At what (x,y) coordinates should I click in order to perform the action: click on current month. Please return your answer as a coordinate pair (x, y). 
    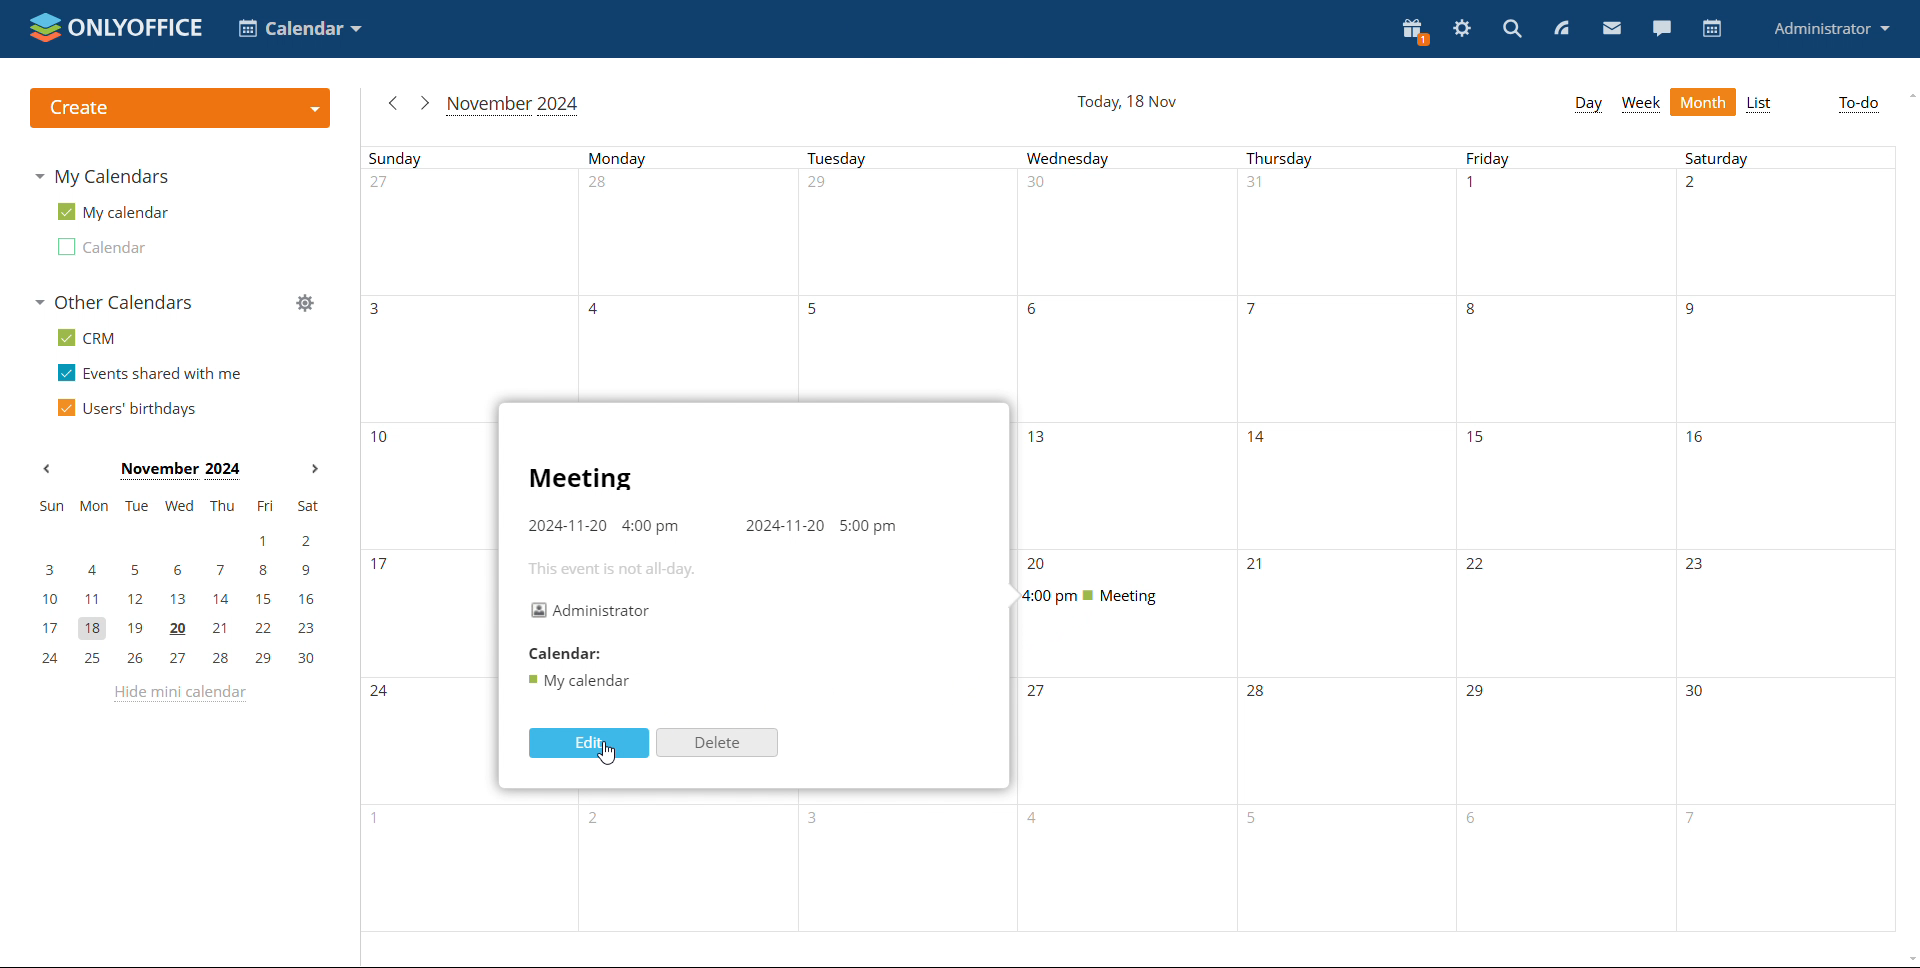
    Looking at the image, I should click on (514, 107).